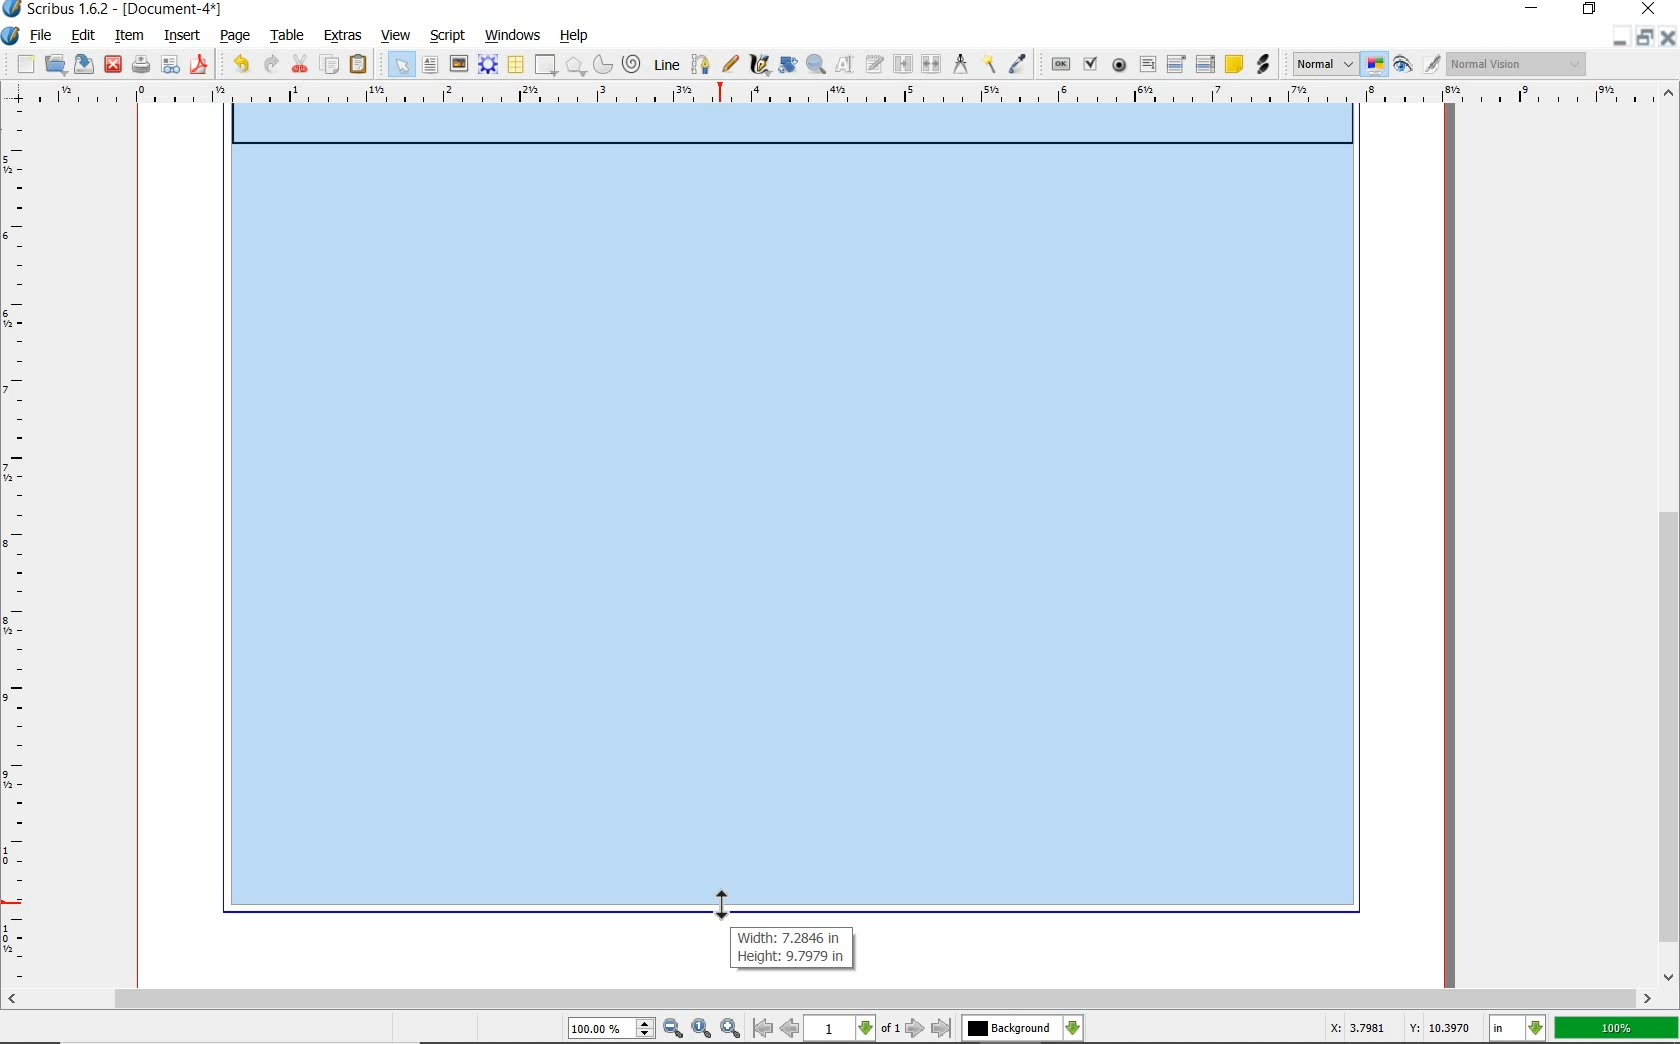 The image size is (1680, 1044). I want to click on expanding rectangle, so click(792, 520).